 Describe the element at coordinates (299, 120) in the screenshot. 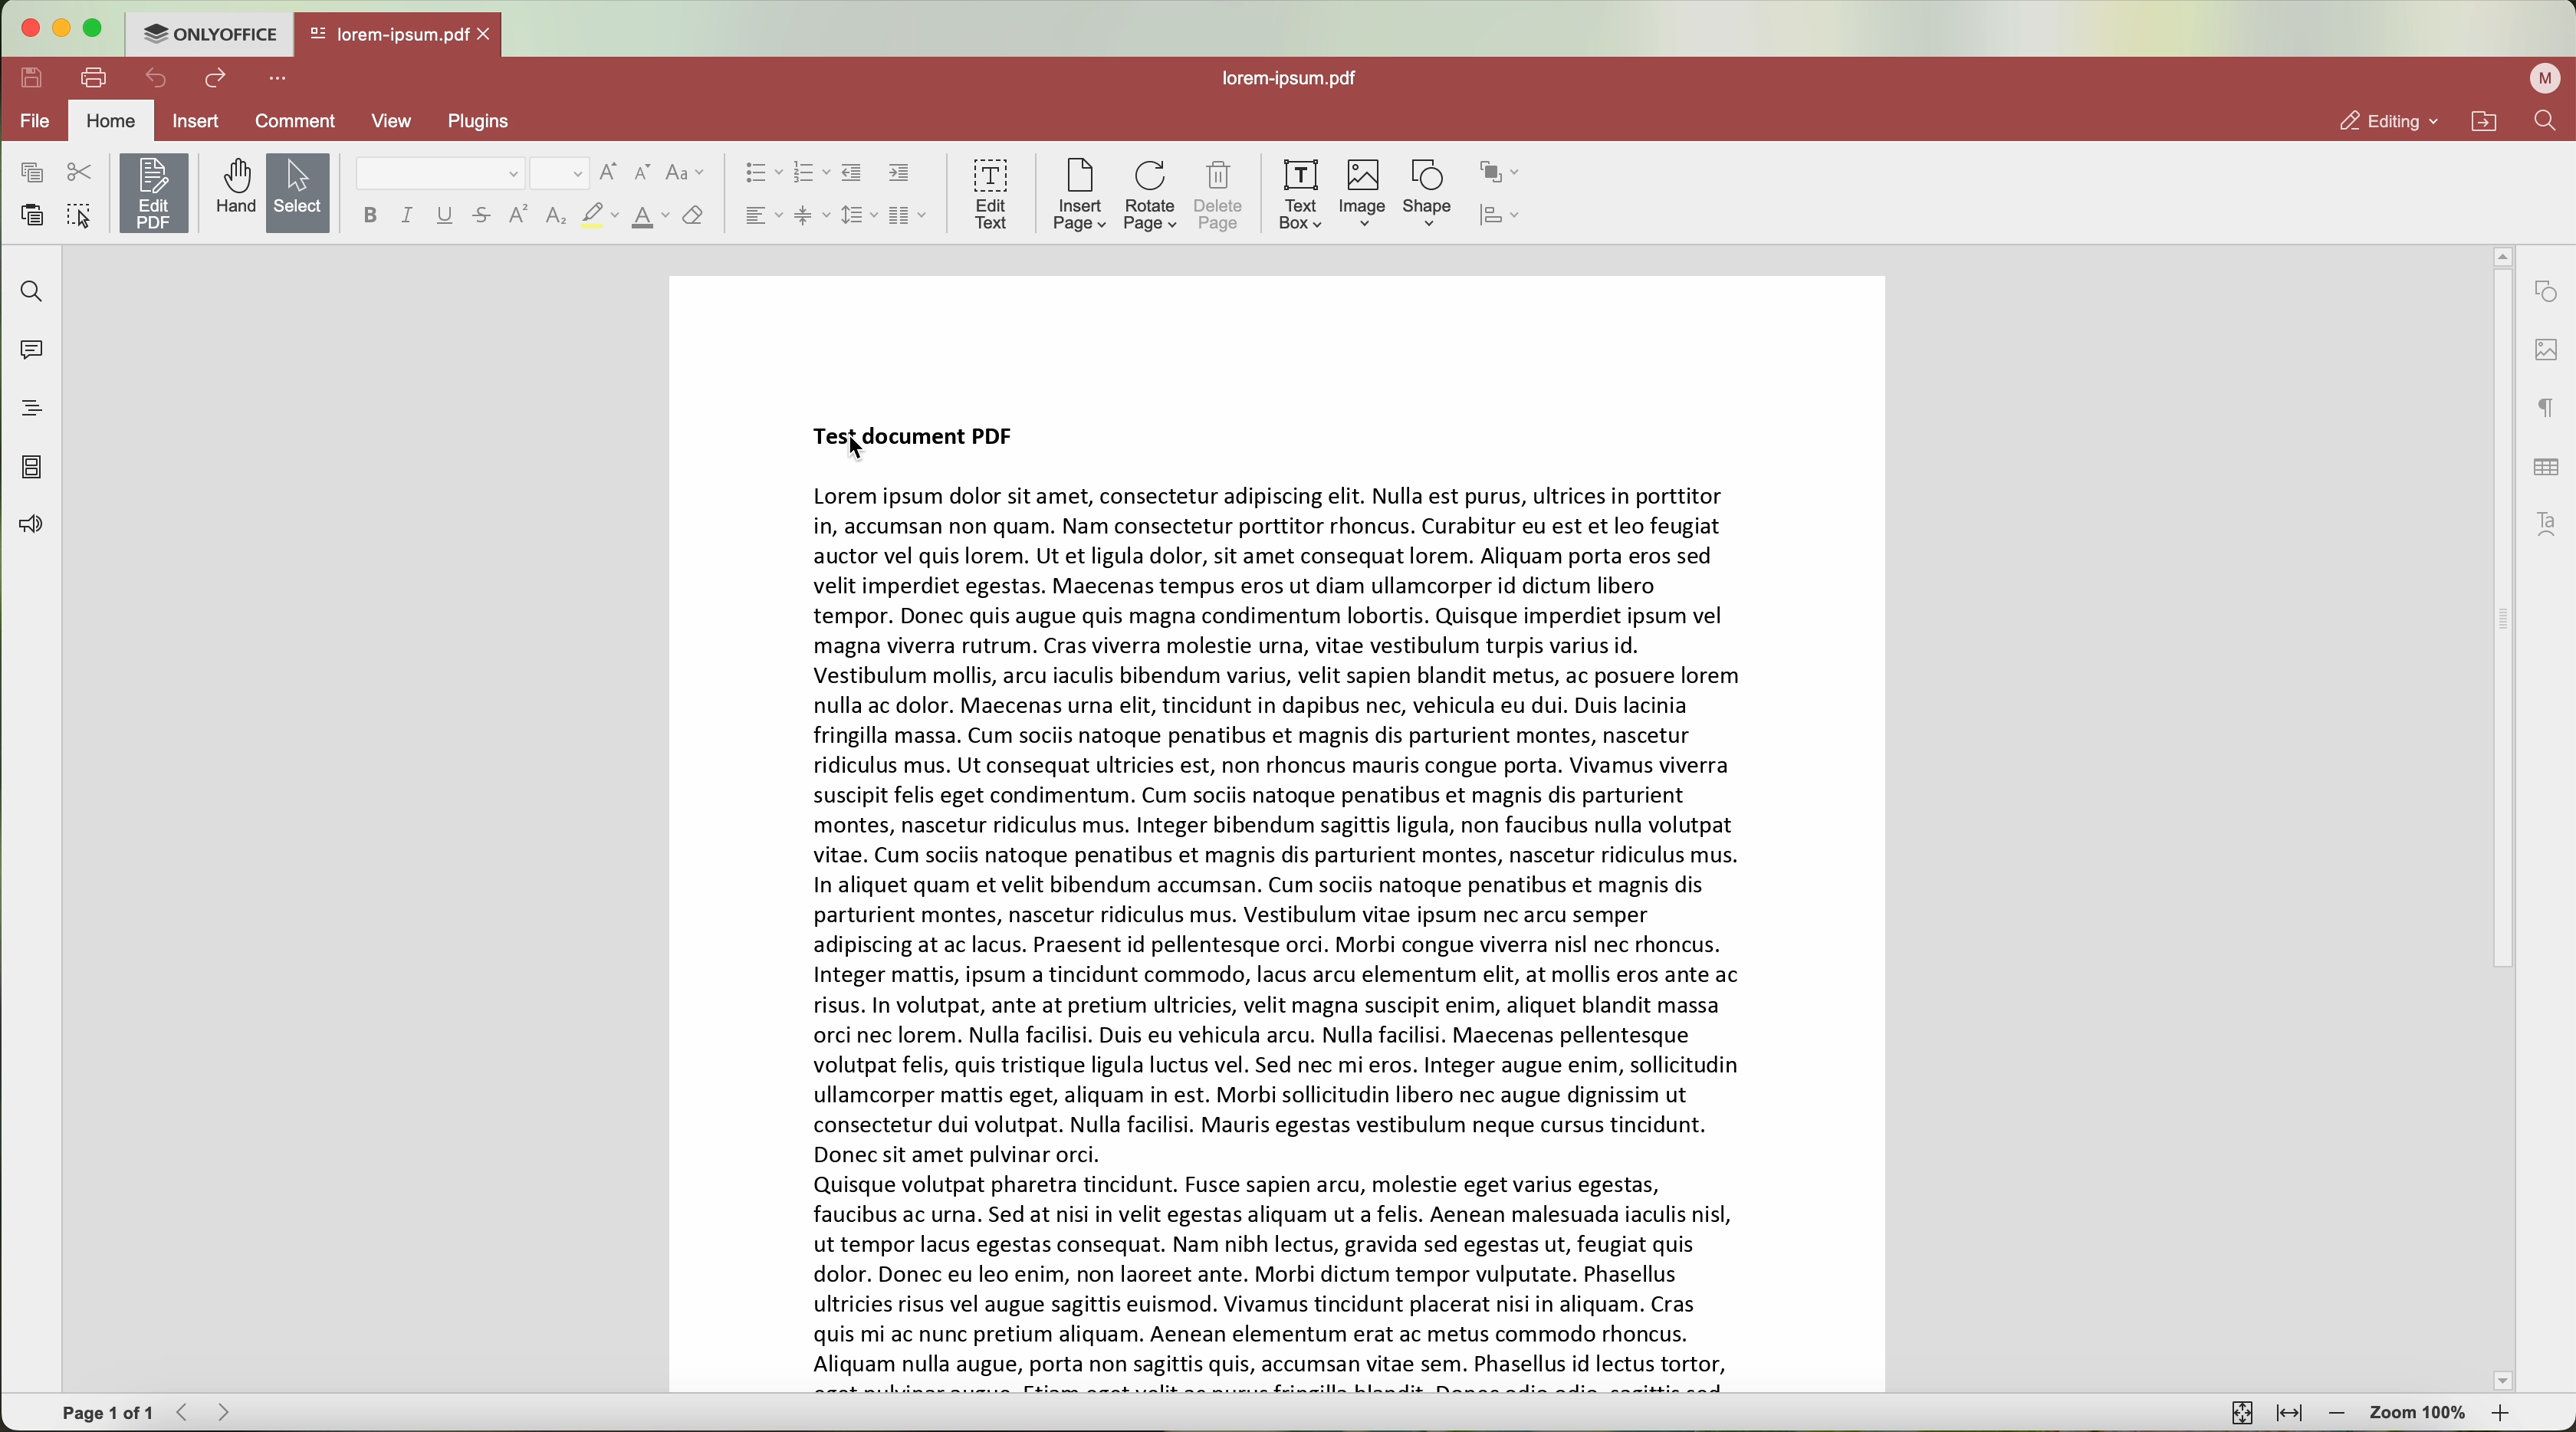

I see `comment` at that location.